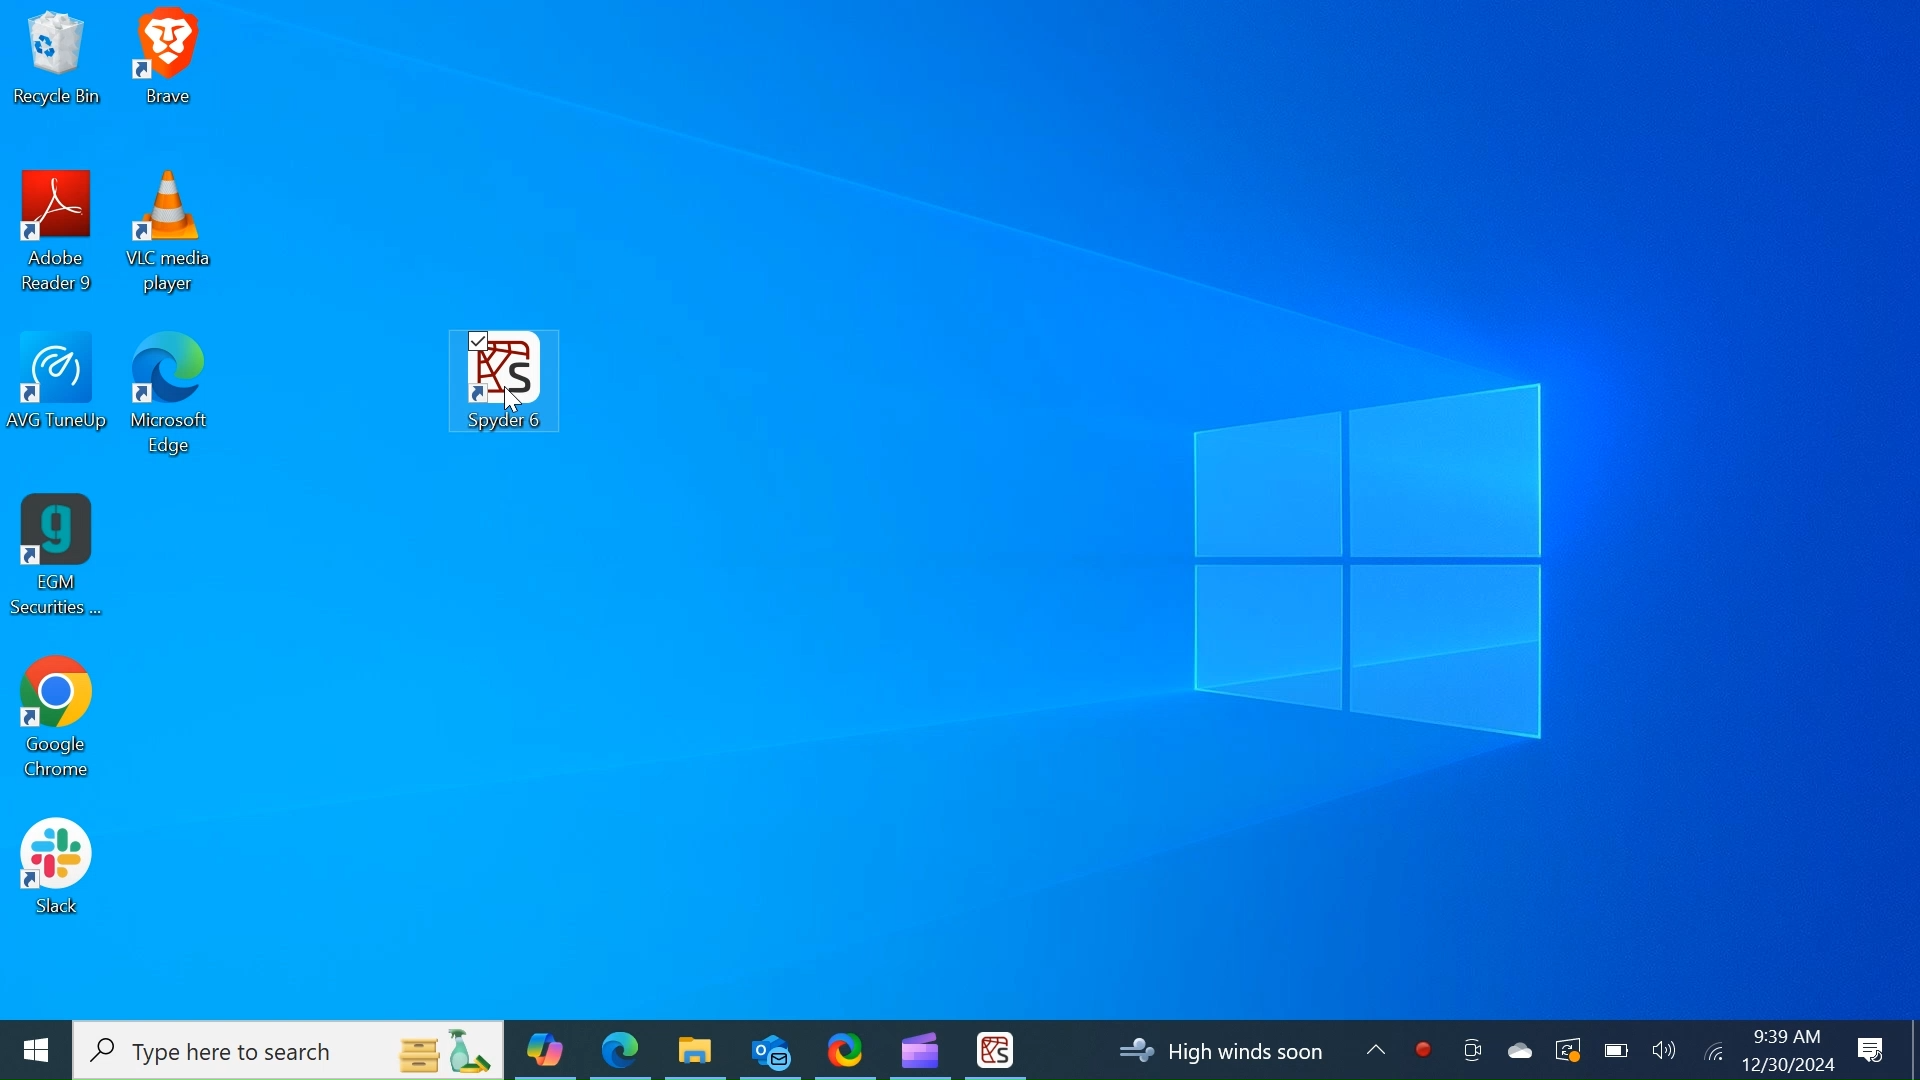 Image resolution: width=1920 pixels, height=1080 pixels. What do you see at coordinates (61, 399) in the screenshot?
I see `AVG TuneUp Desktop Icon` at bounding box center [61, 399].